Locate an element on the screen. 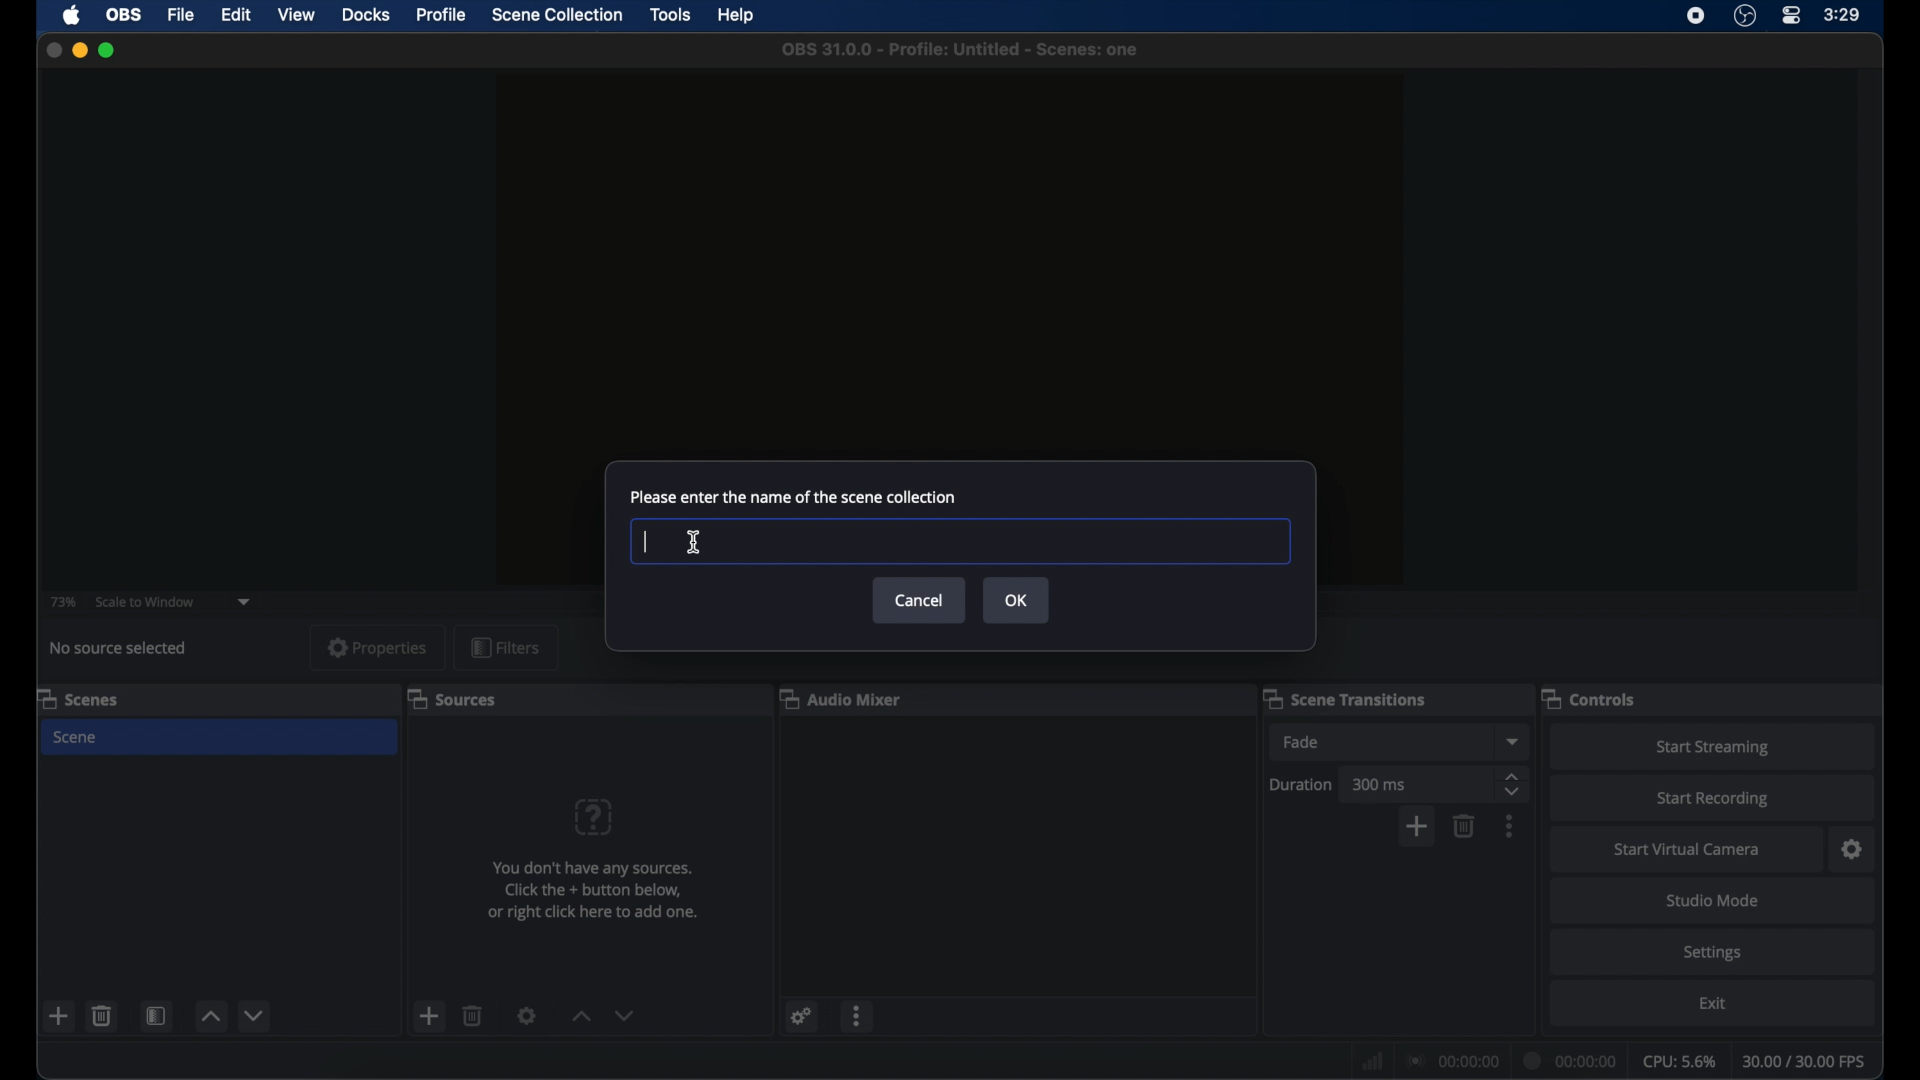 The image size is (1920, 1080). view is located at coordinates (296, 14).